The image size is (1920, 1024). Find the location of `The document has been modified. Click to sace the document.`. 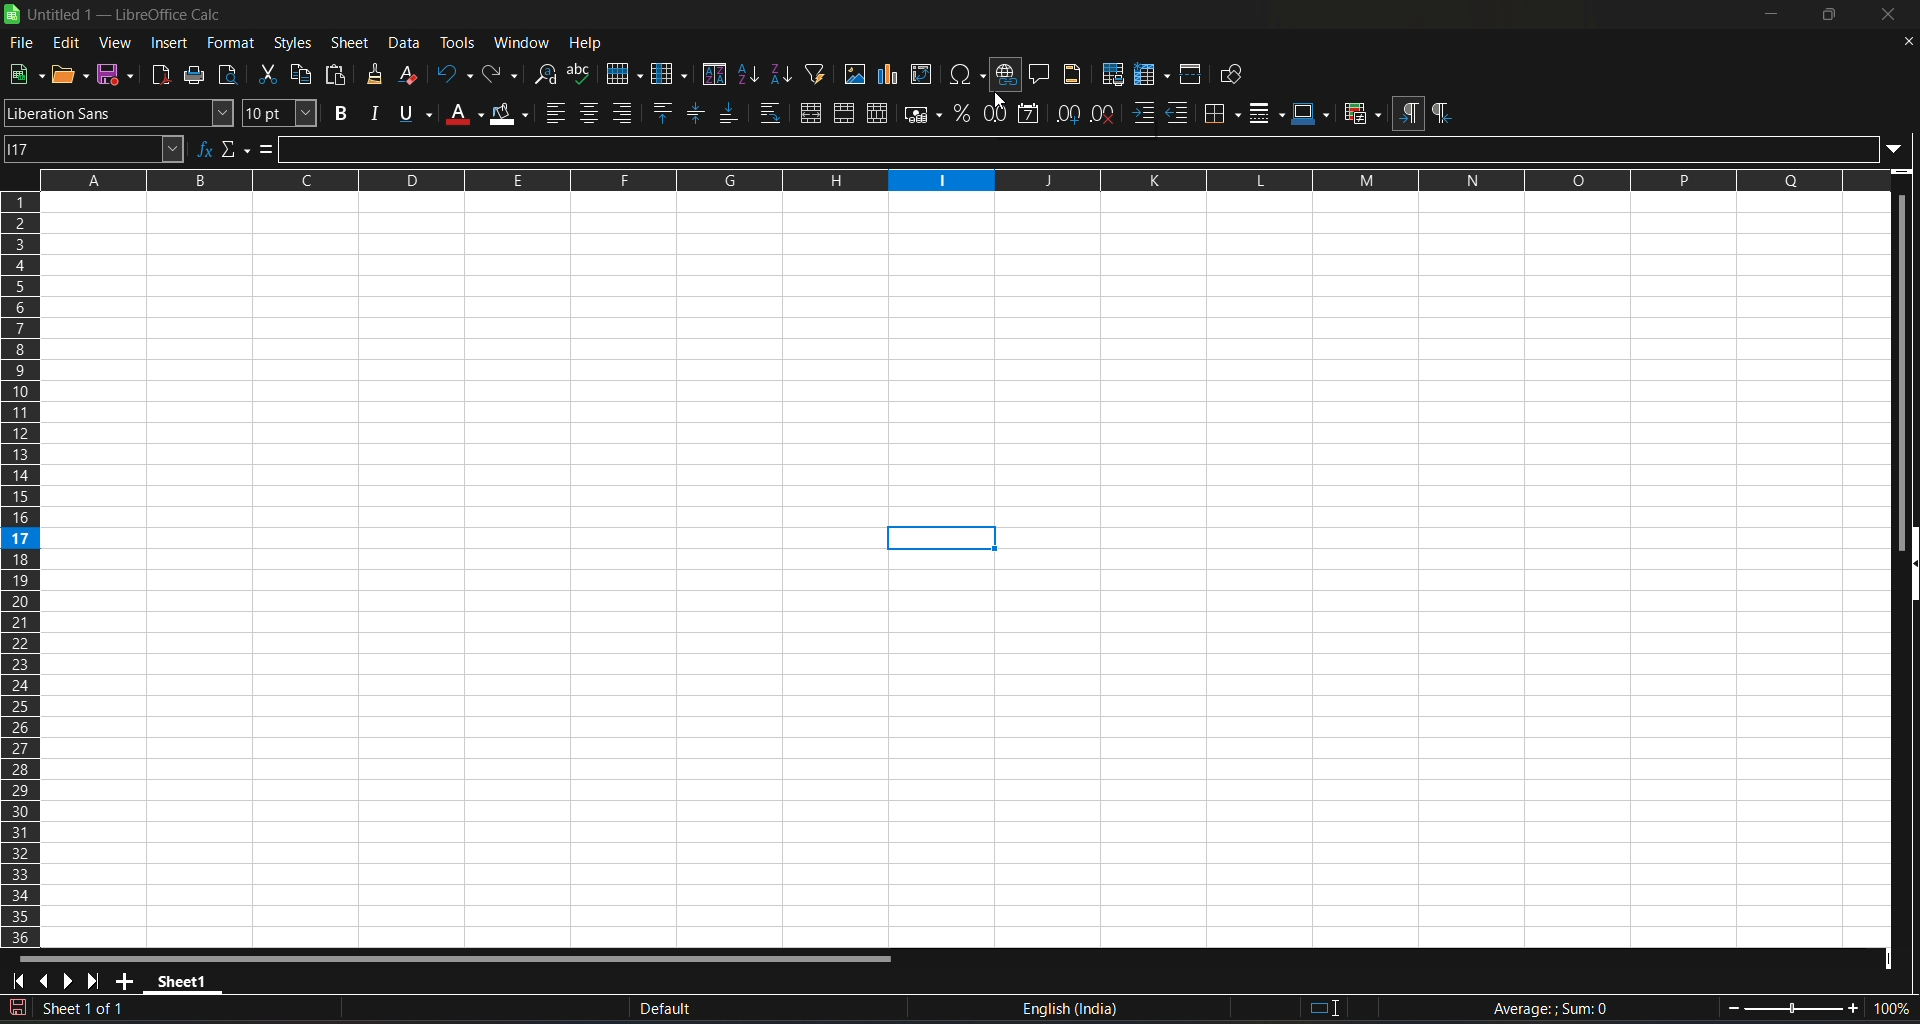

The document has been modified. Click to sace the document. is located at coordinates (317, 1010).